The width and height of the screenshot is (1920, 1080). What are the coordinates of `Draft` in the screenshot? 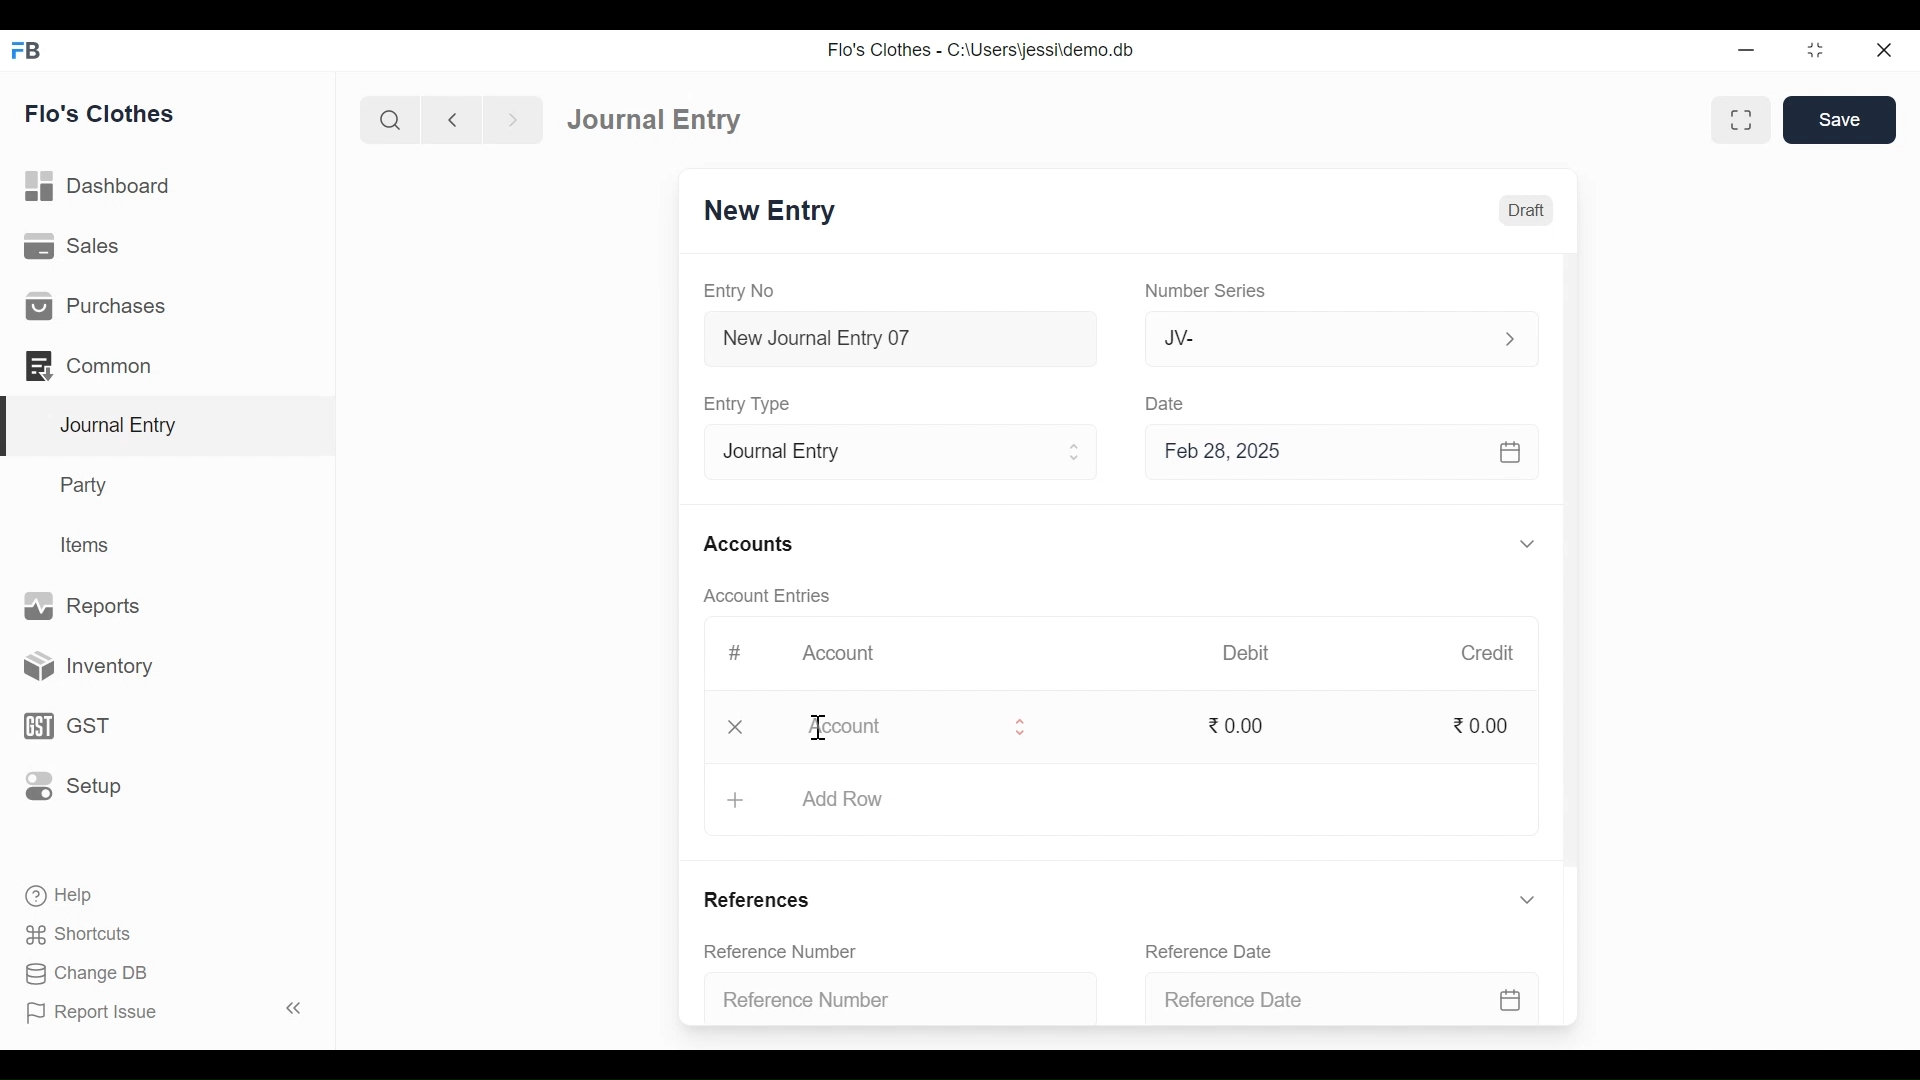 It's located at (1522, 211).